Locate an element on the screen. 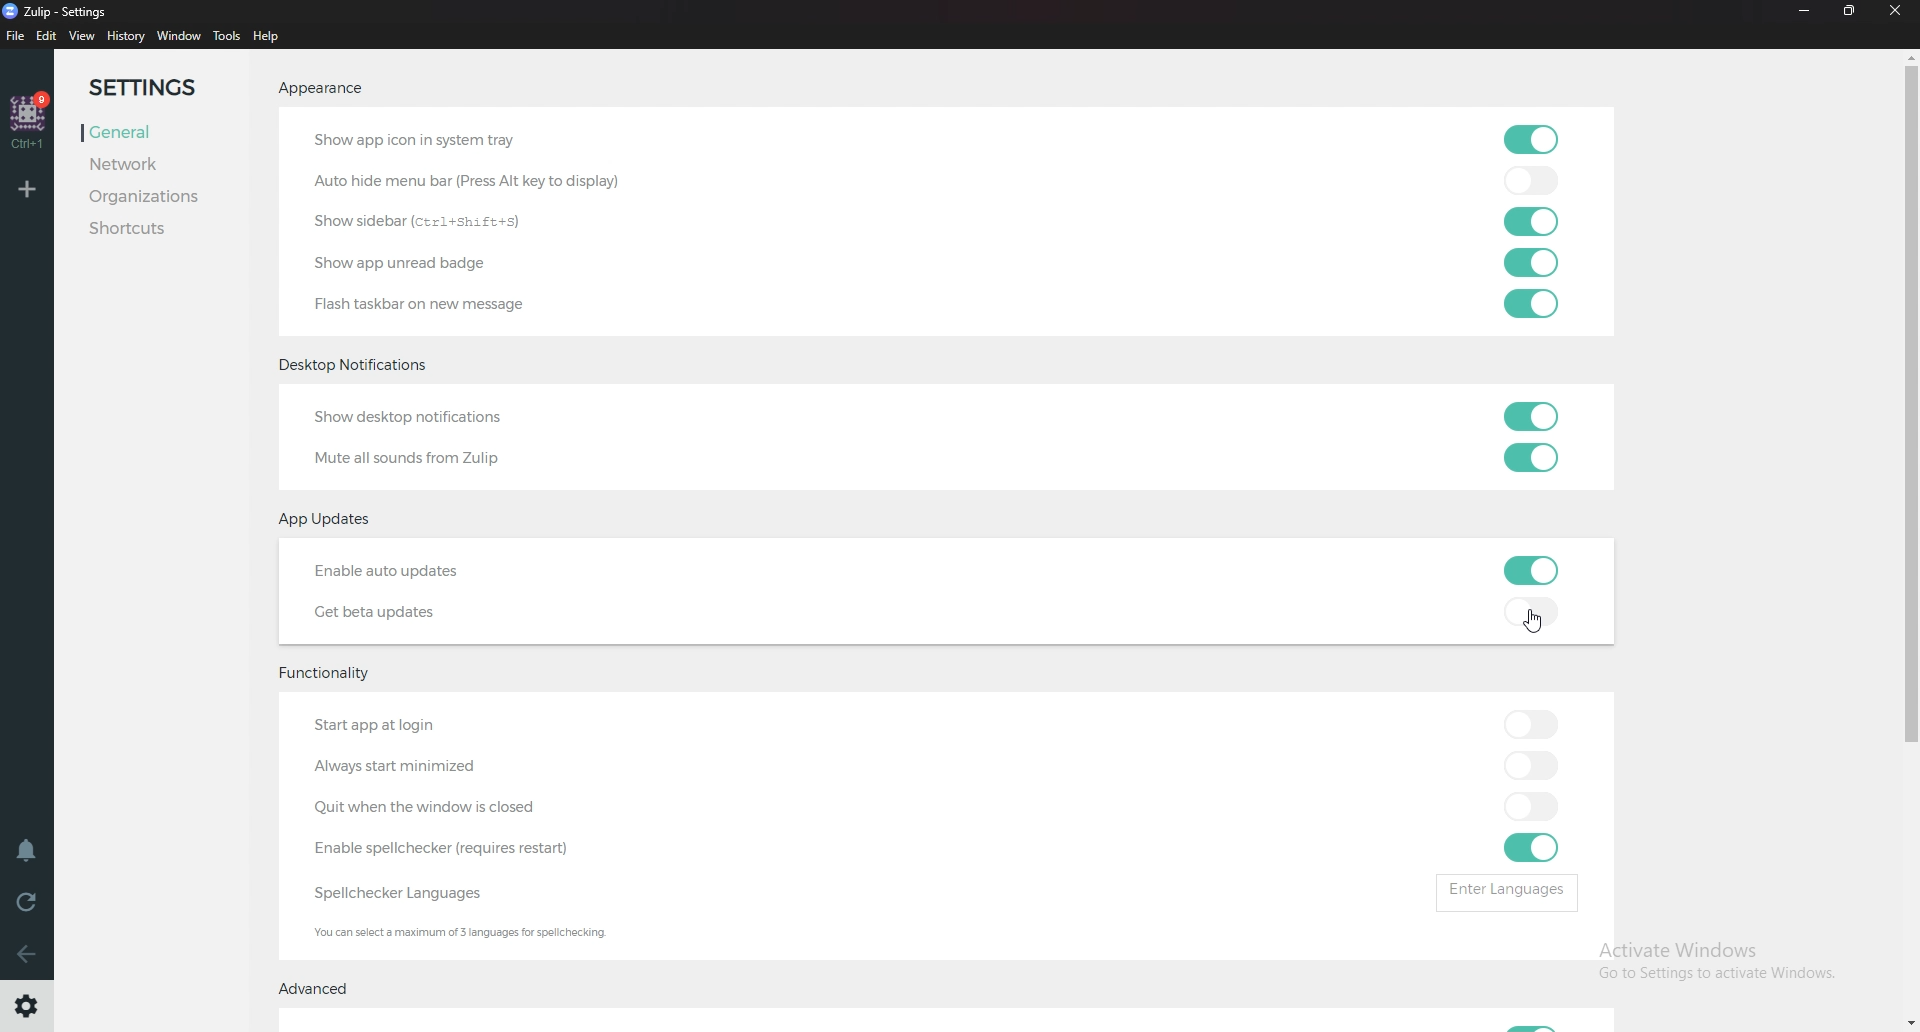 Image resolution: width=1920 pixels, height=1032 pixels. Appearance is located at coordinates (322, 92).